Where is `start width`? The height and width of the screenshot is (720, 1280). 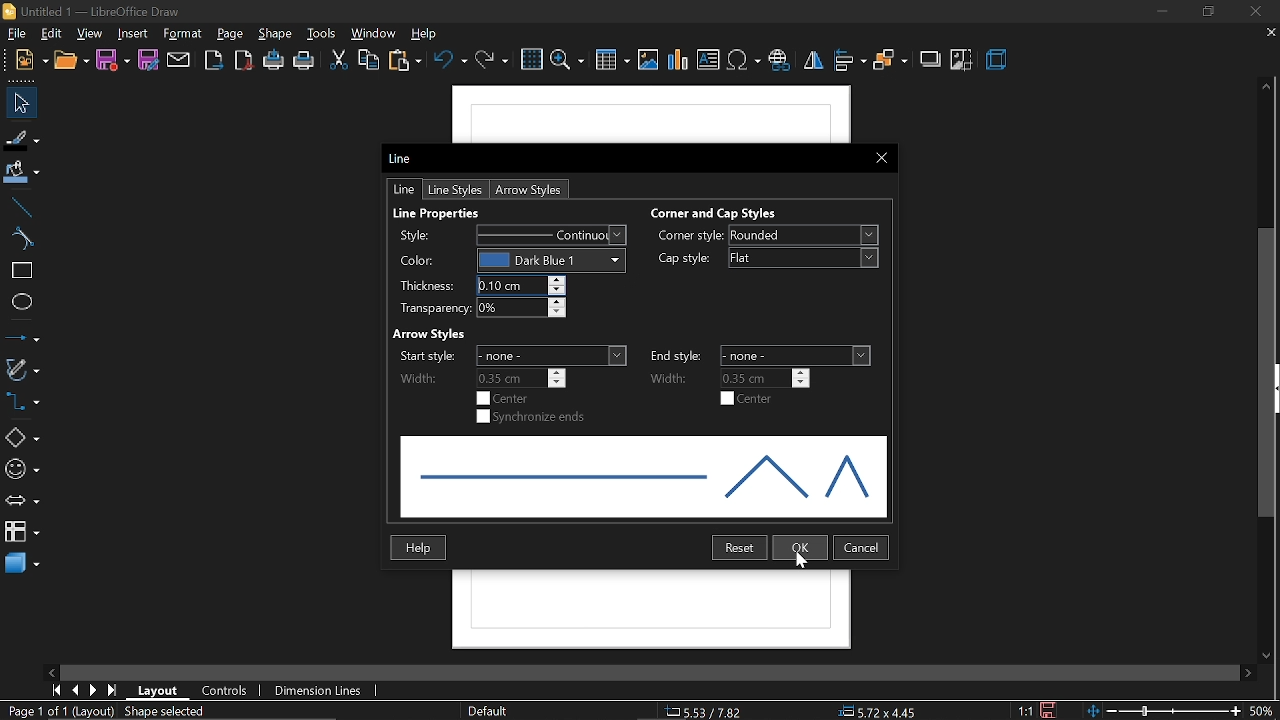
start width is located at coordinates (522, 378).